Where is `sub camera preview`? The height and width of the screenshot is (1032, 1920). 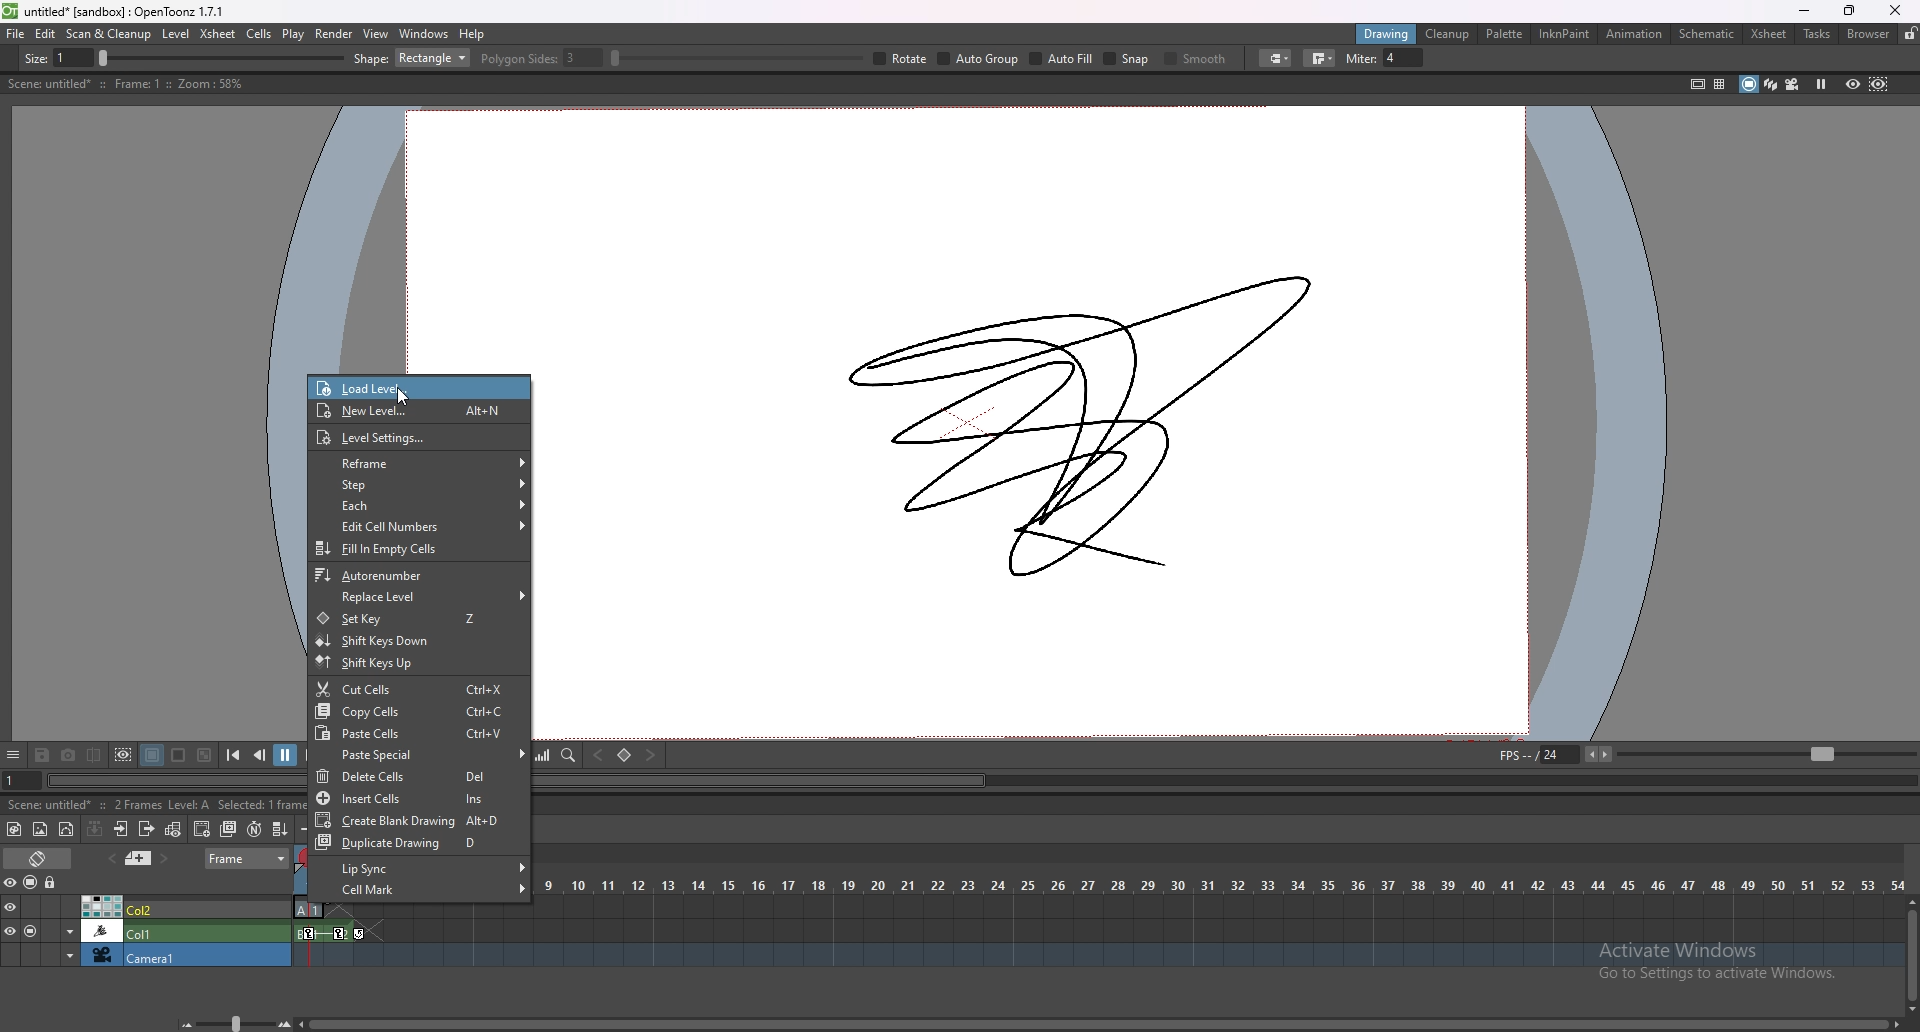
sub camera preview is located at coordinates (1879, 83).